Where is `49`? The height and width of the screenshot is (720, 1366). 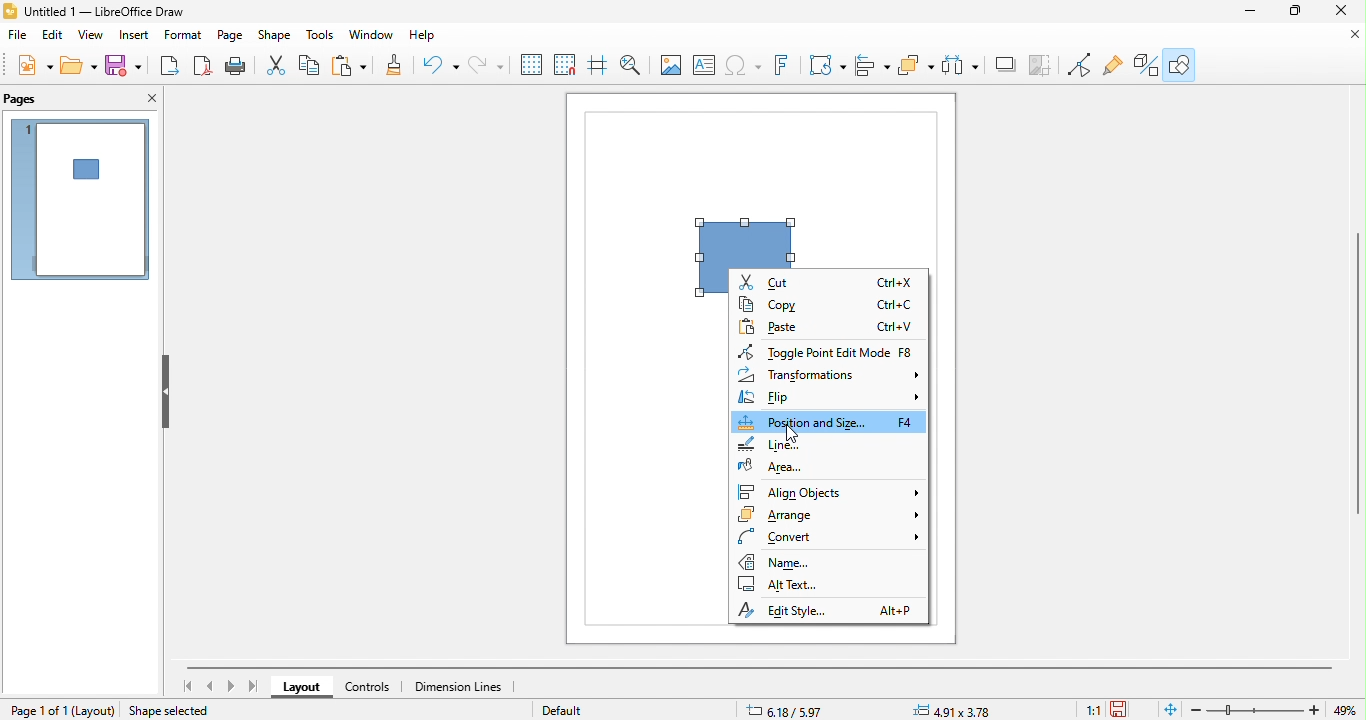 49 is located at coordinates (1348, 710).